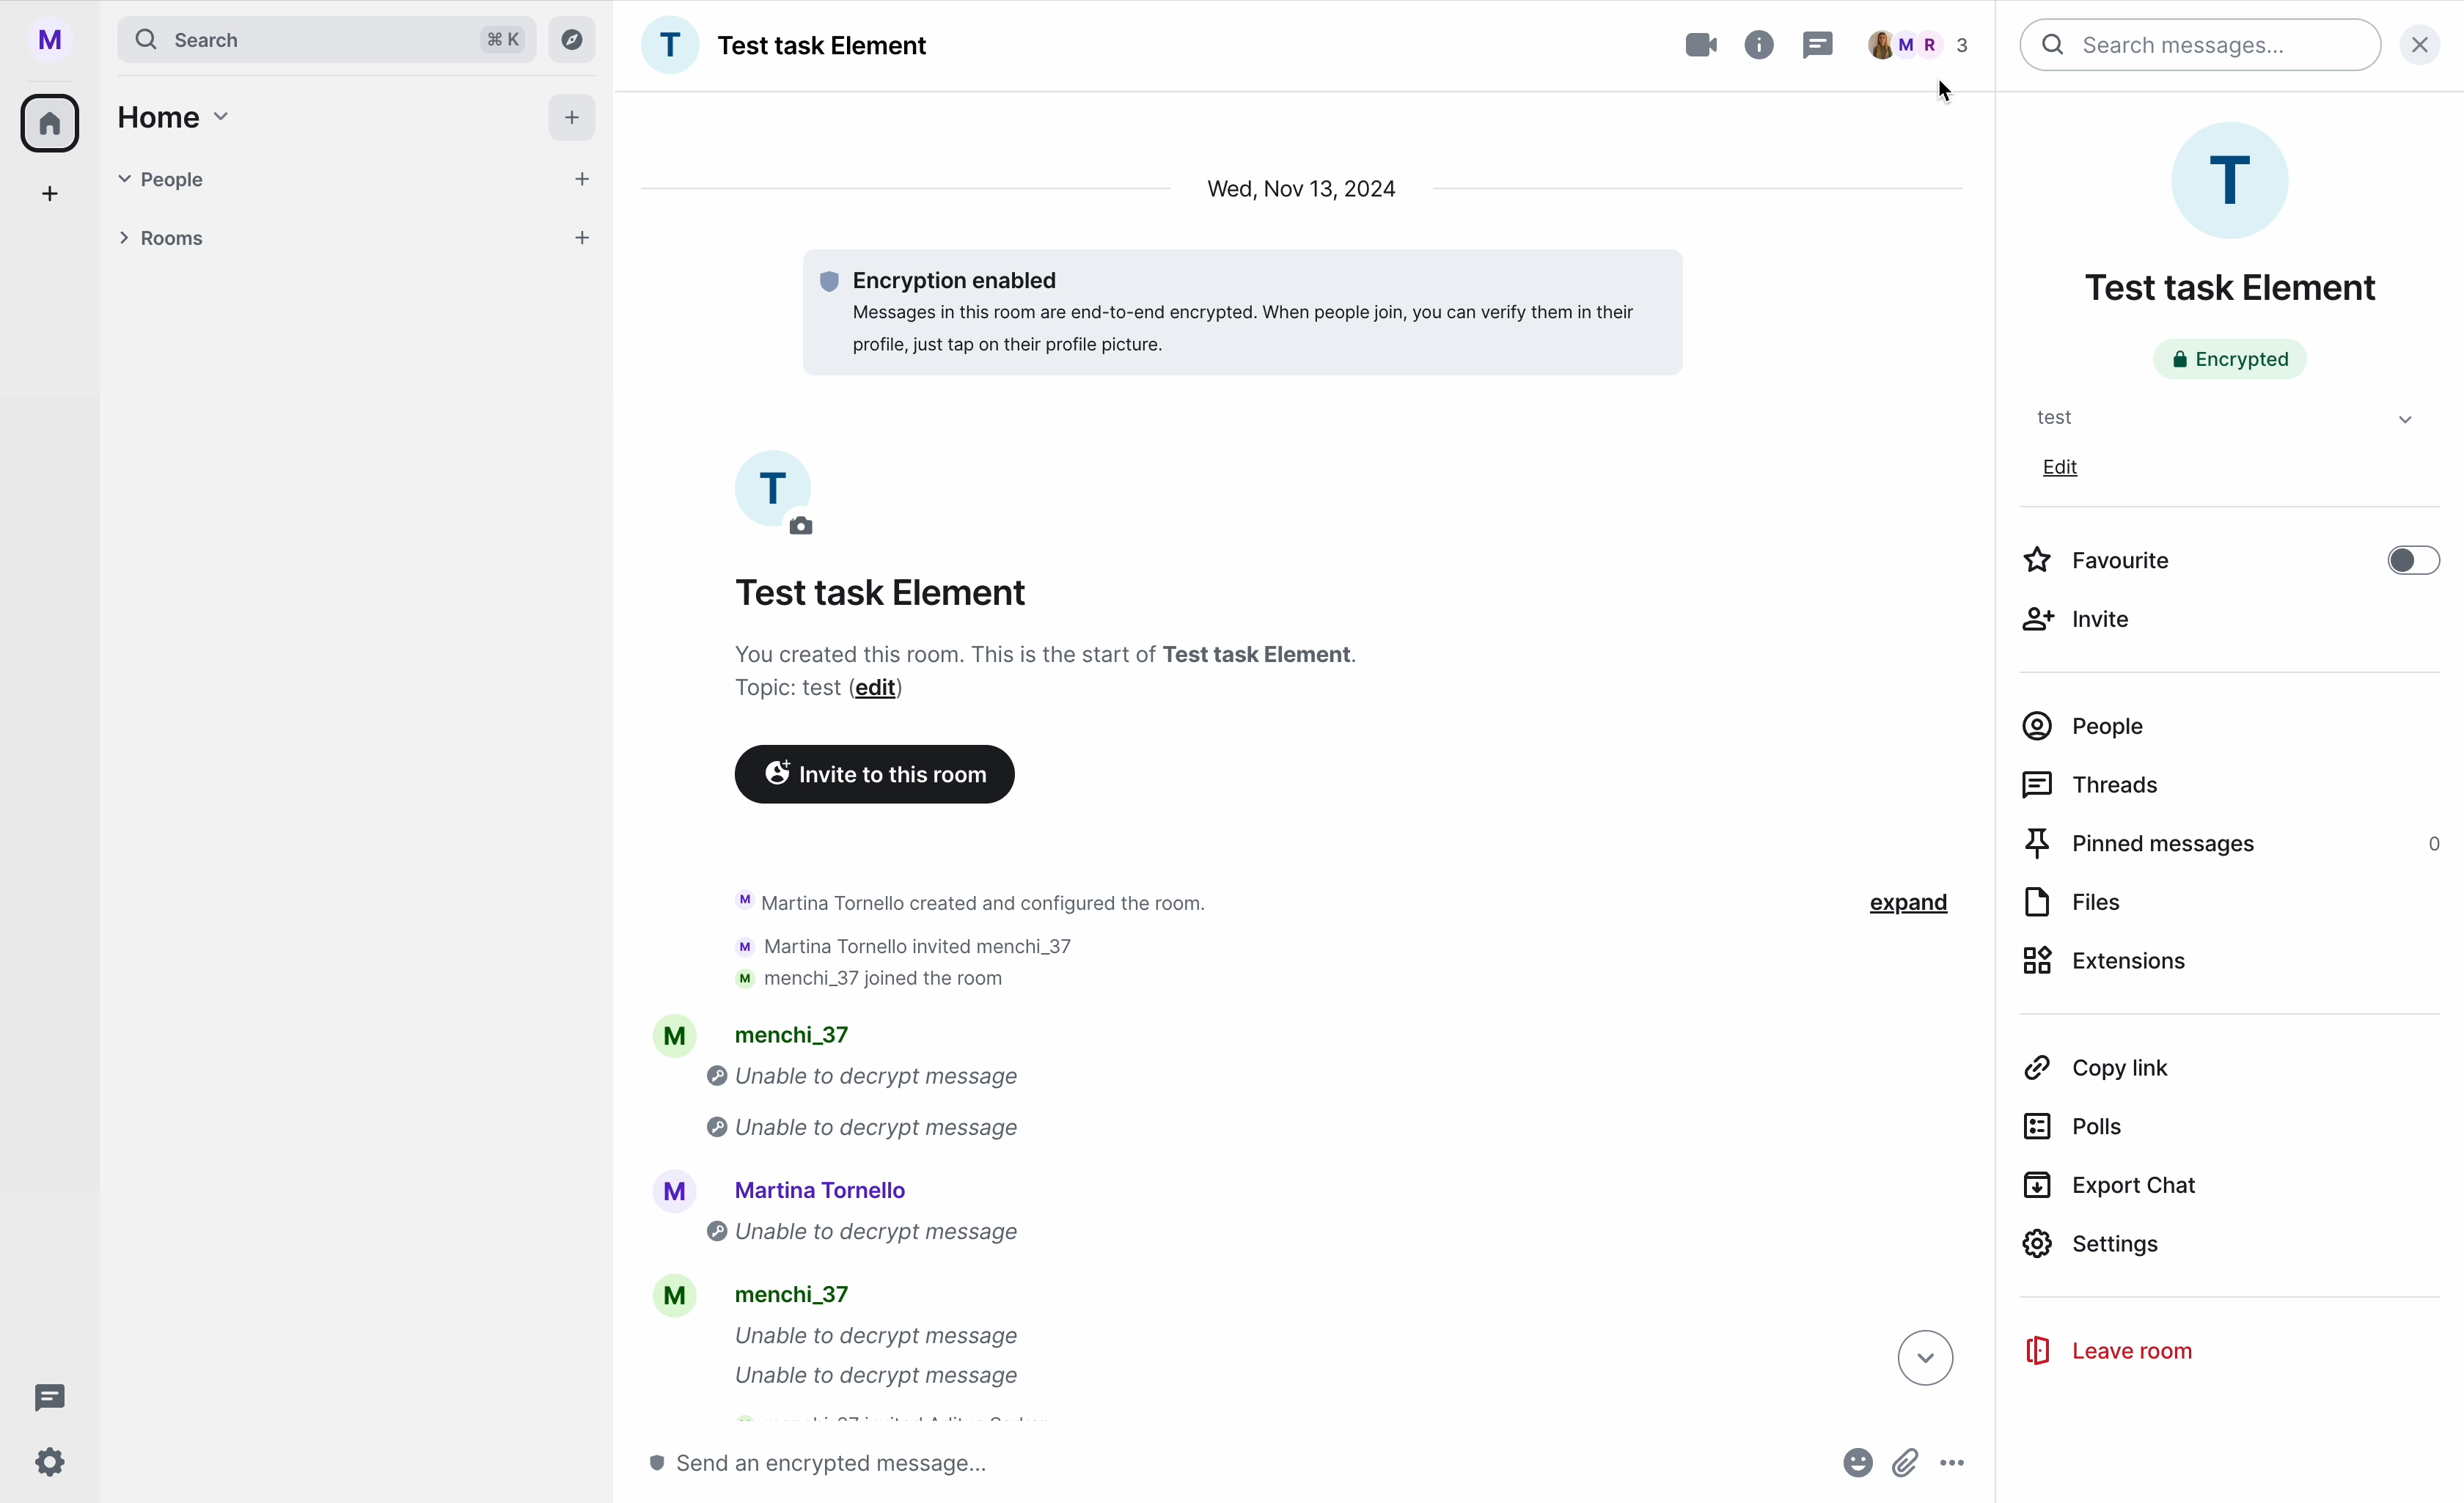 The height and width of the screenshot is (1503, 2464). What do you see at coordinates (1045, 673) in the screenshot?
I see `description` at bounding box center [1045, 673].